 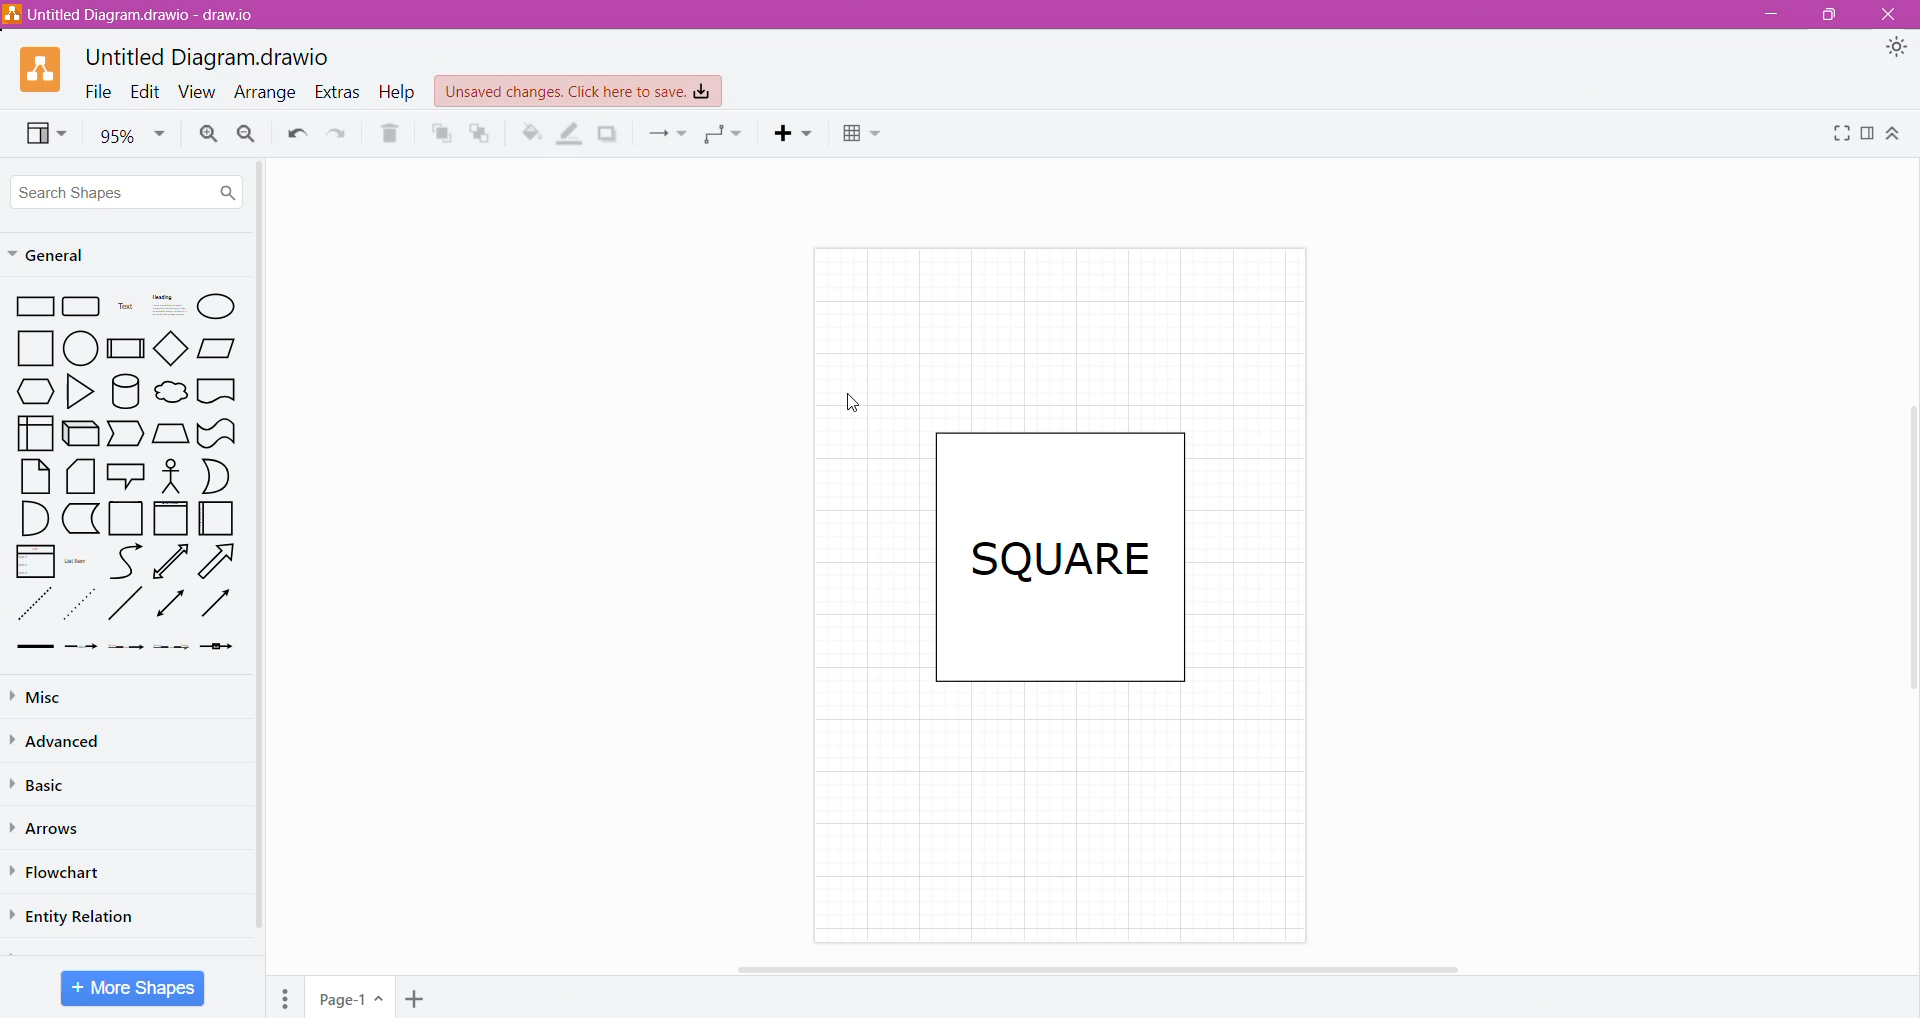 I want to click on Restore Down, so click(x=1829, y=15).